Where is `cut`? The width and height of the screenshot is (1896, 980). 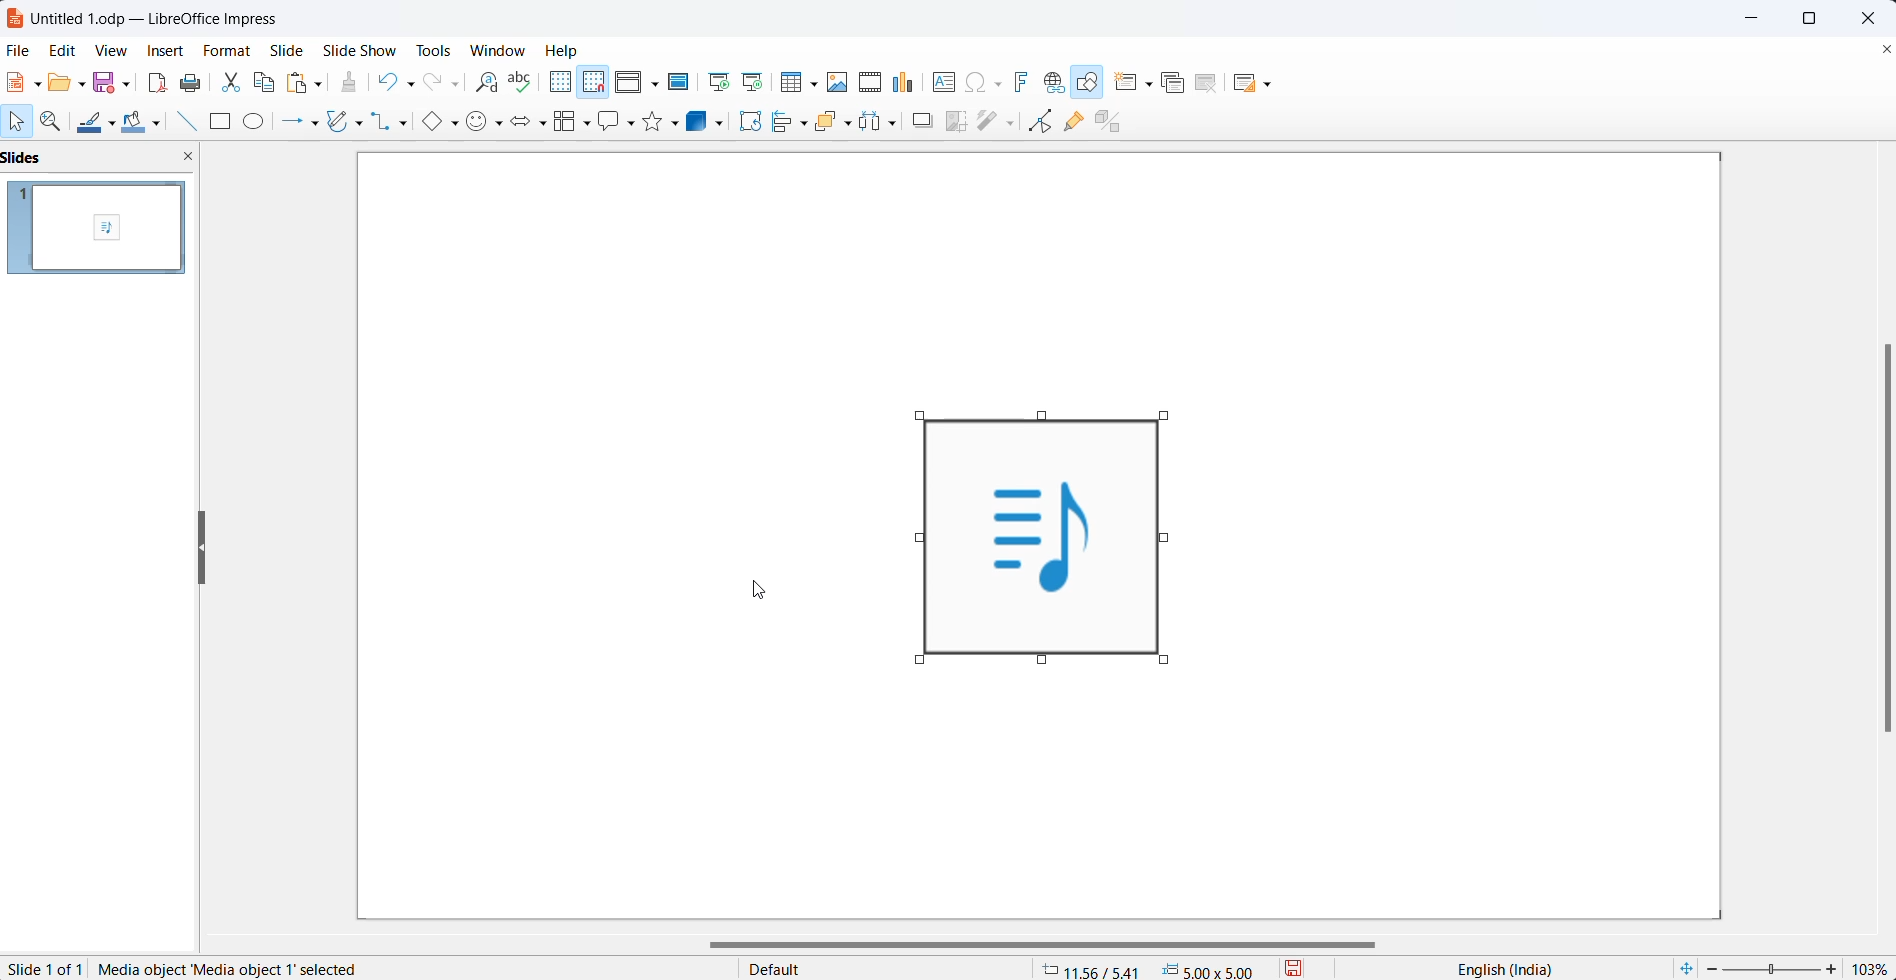 cut is located at coordinates (228, 84).